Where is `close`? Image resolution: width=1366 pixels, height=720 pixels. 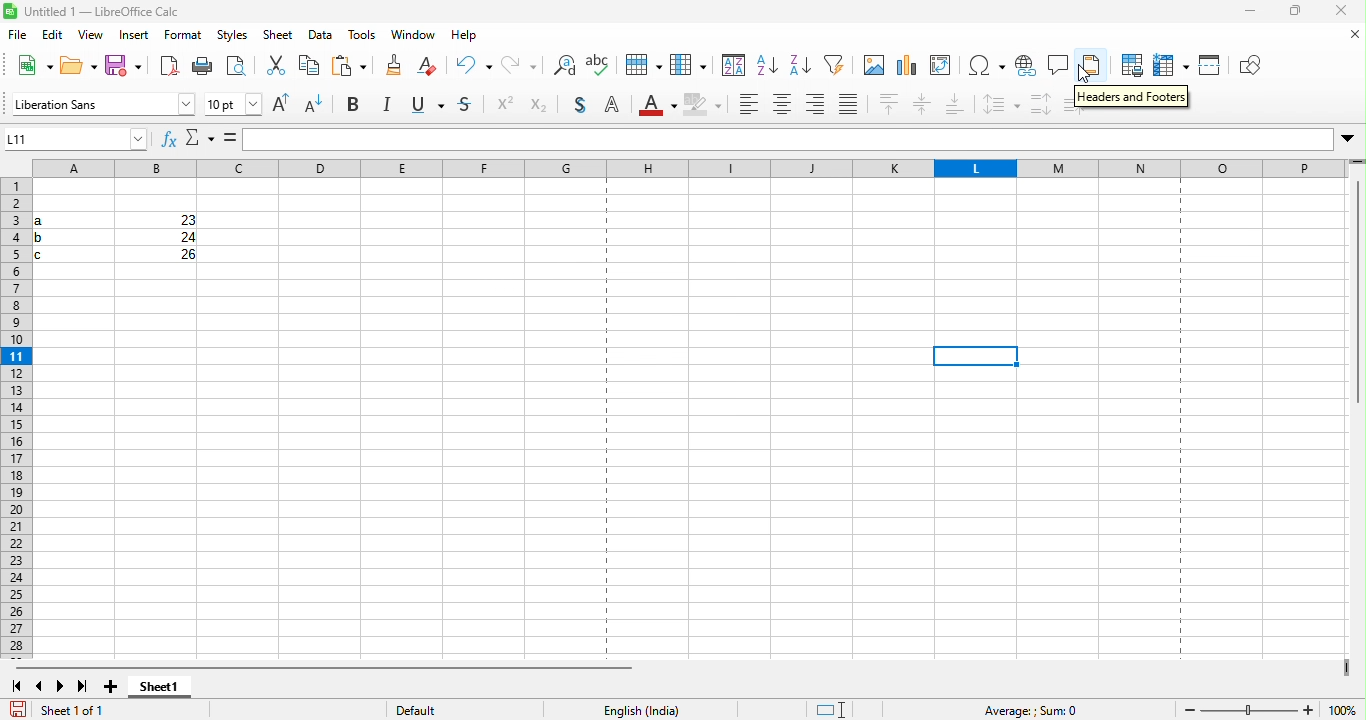 close is located at coordinates (1343, 12).